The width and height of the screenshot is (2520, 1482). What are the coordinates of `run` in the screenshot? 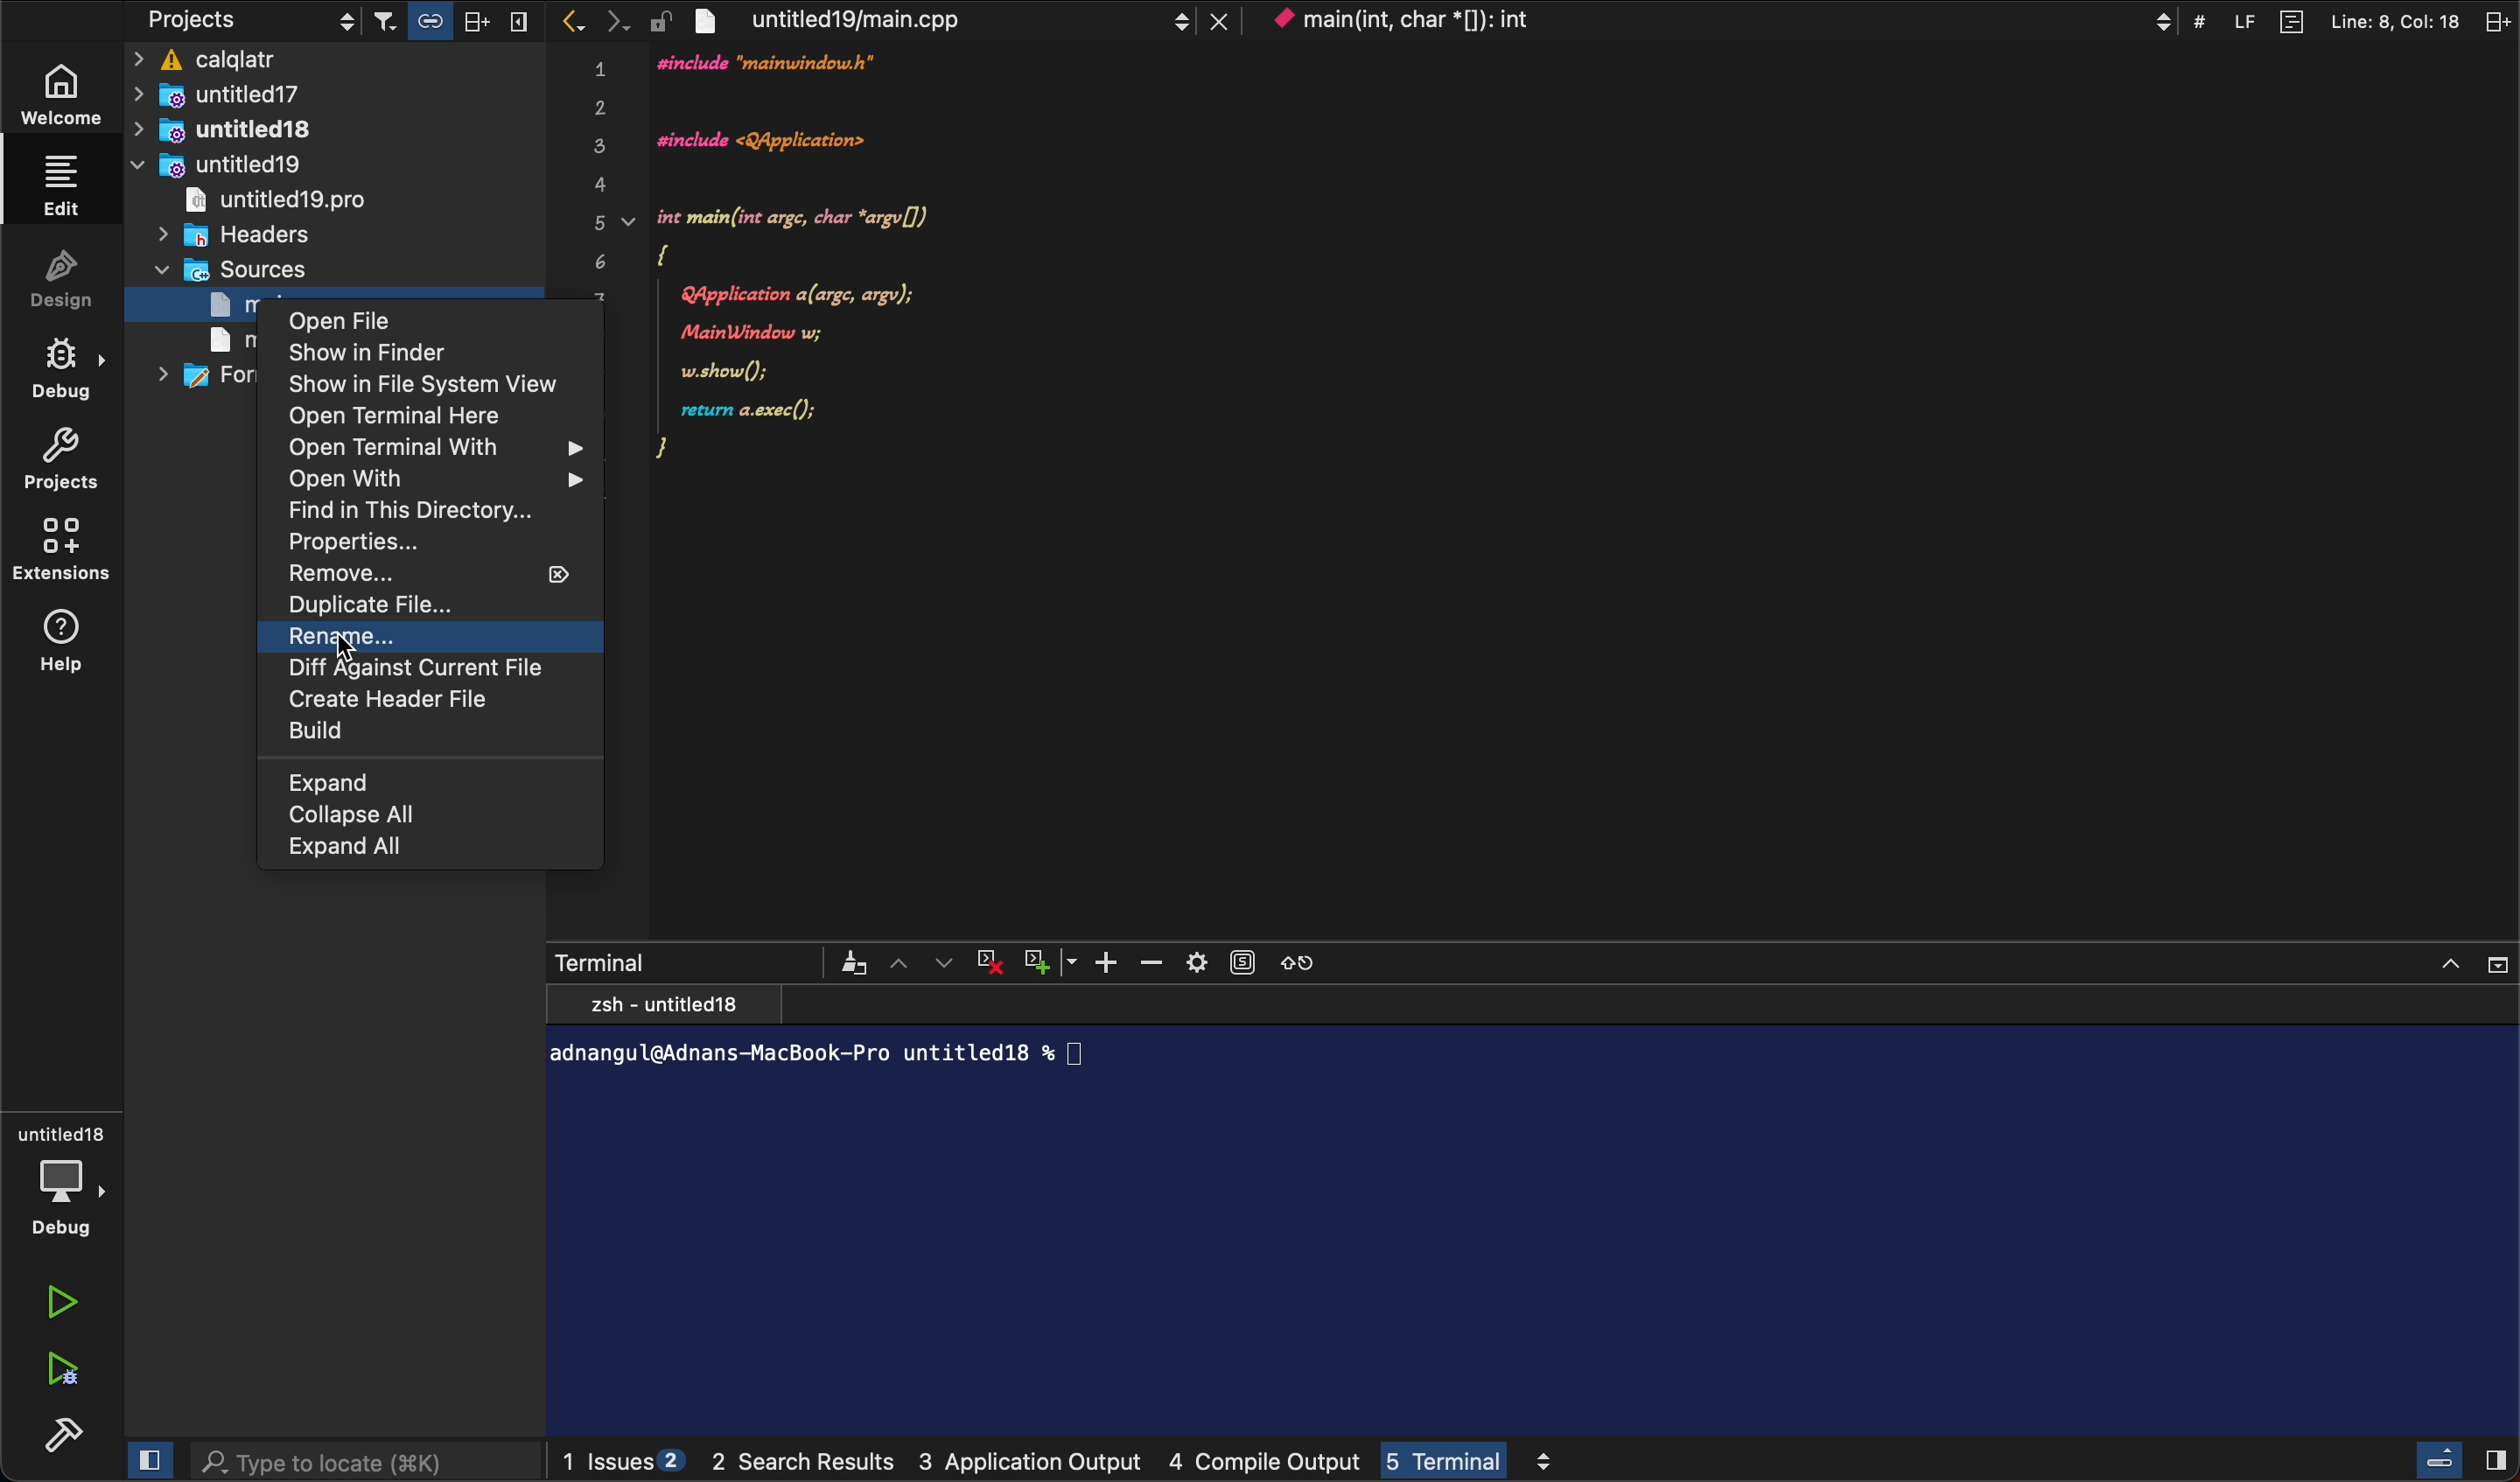 It's located at (64, 1304).